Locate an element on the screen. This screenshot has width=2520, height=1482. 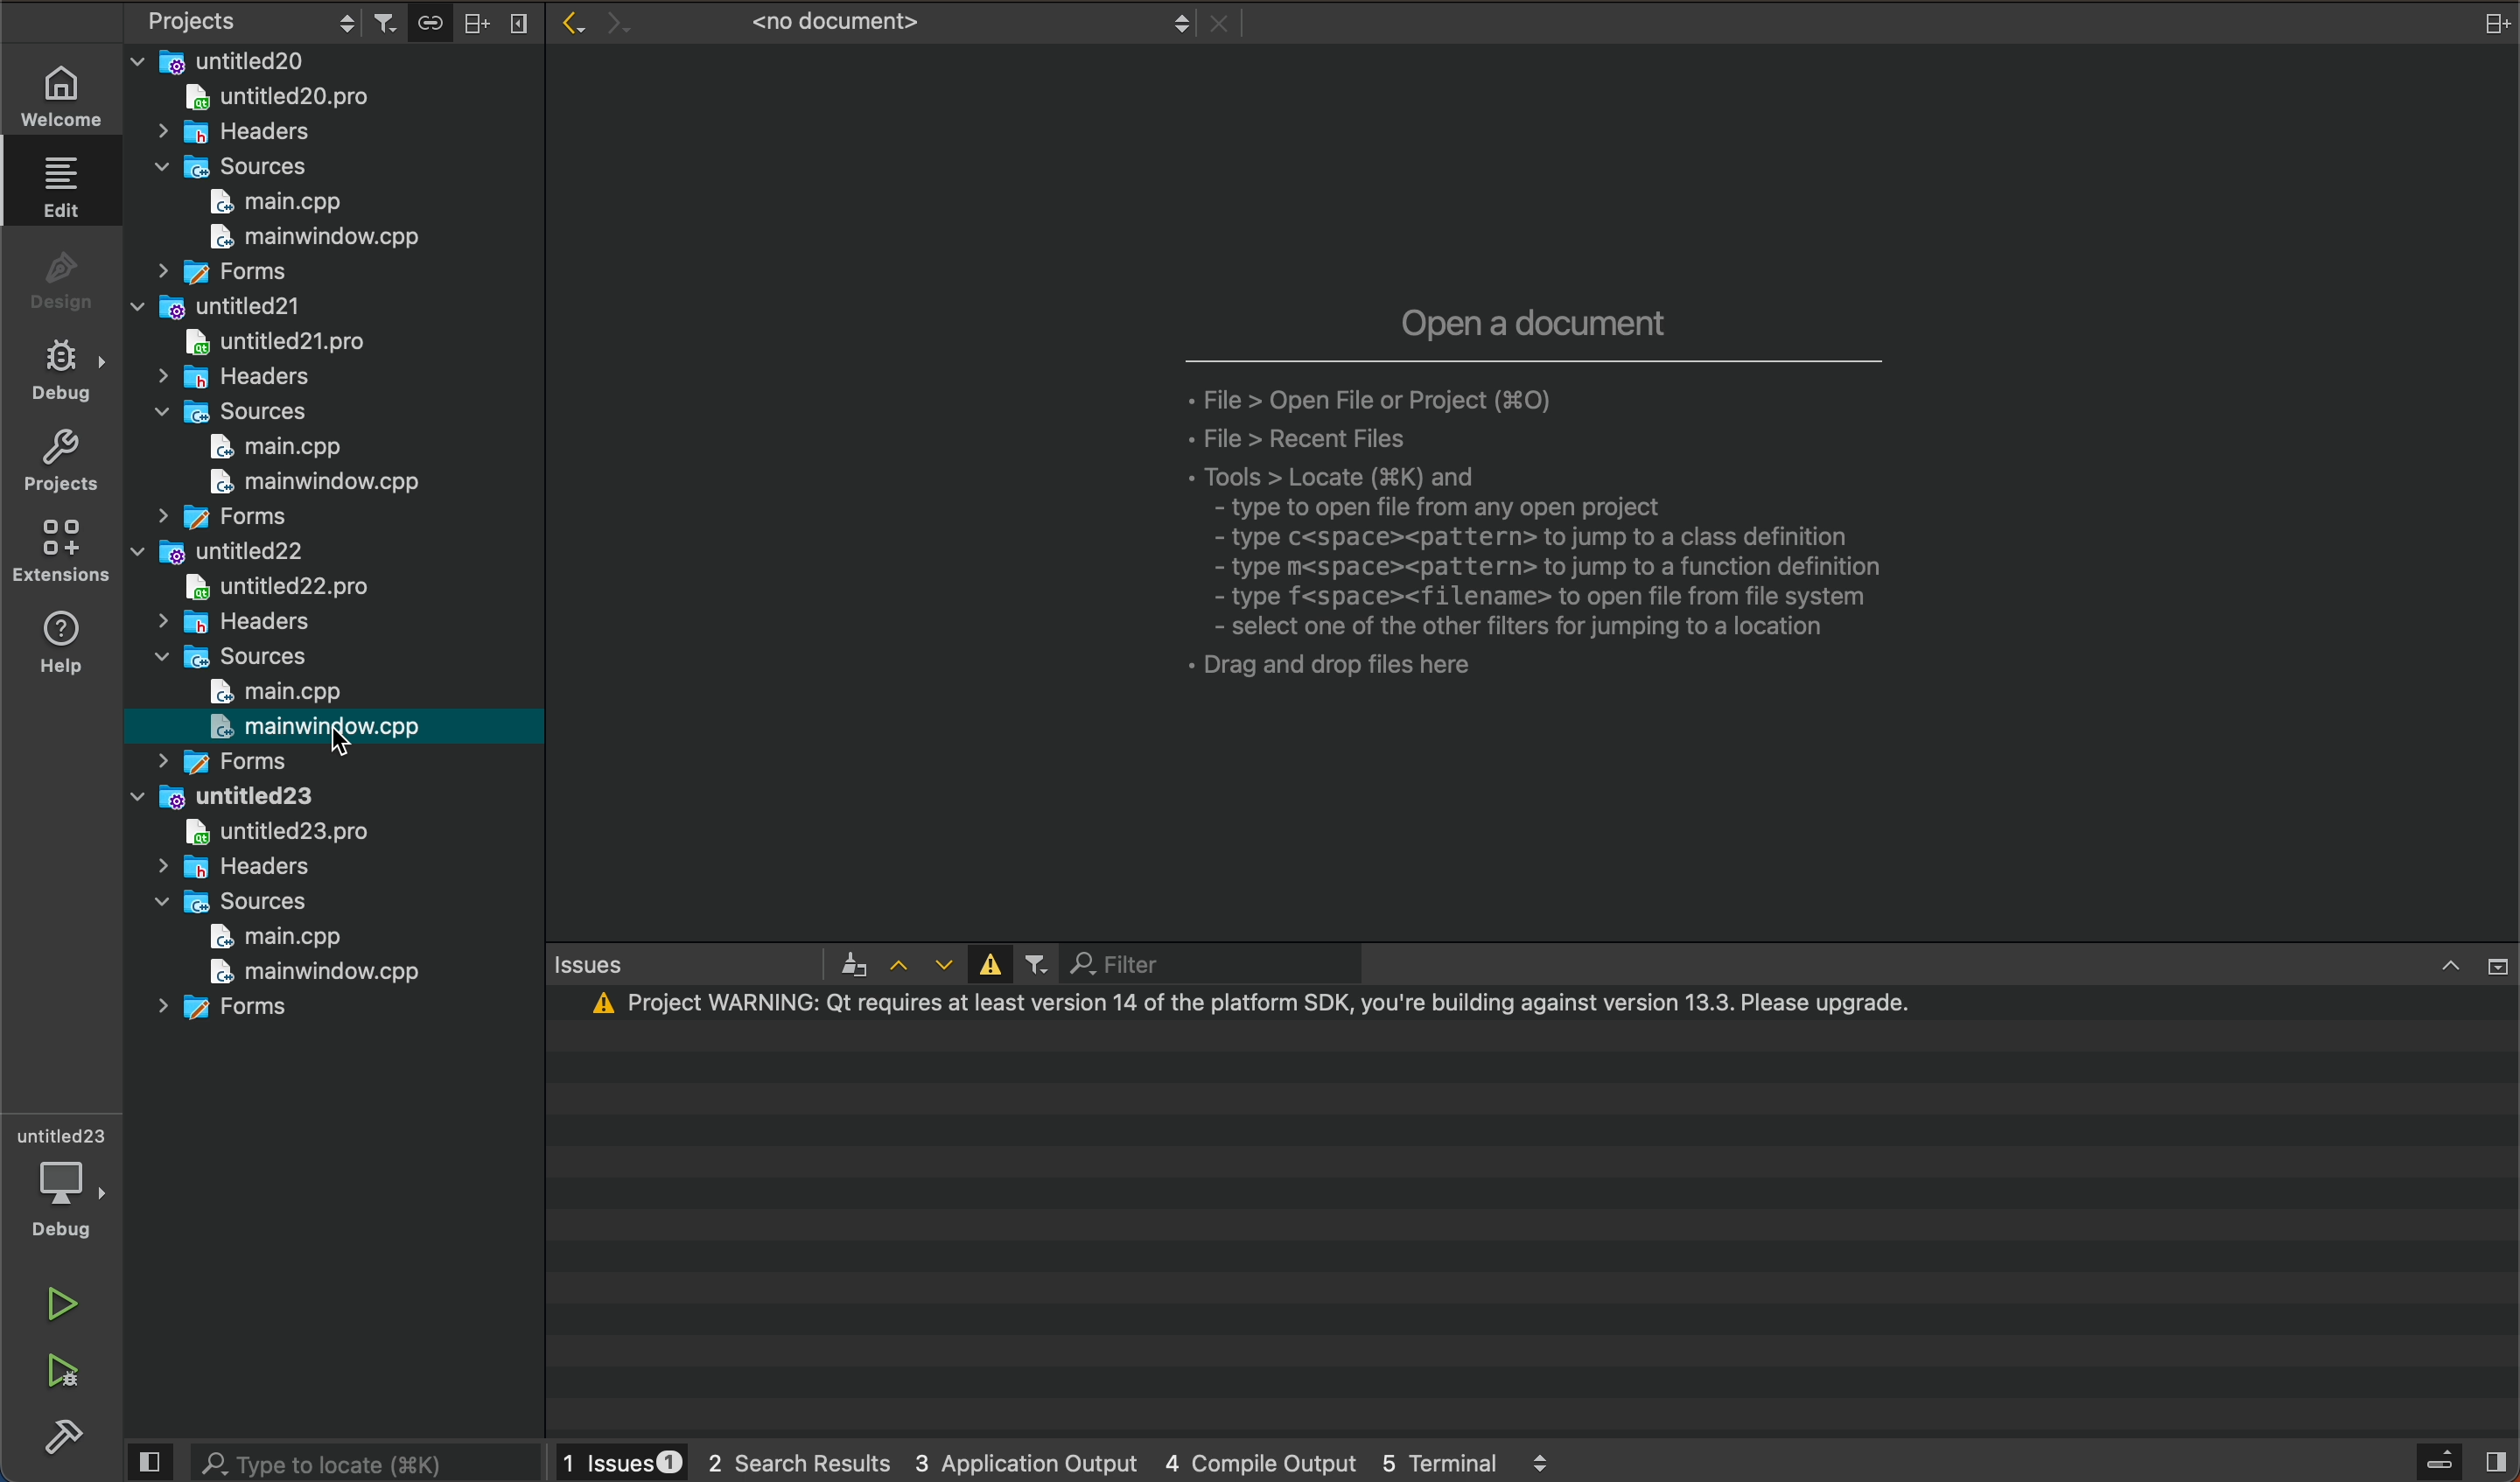
debug is located at coordinates (60, 1179).